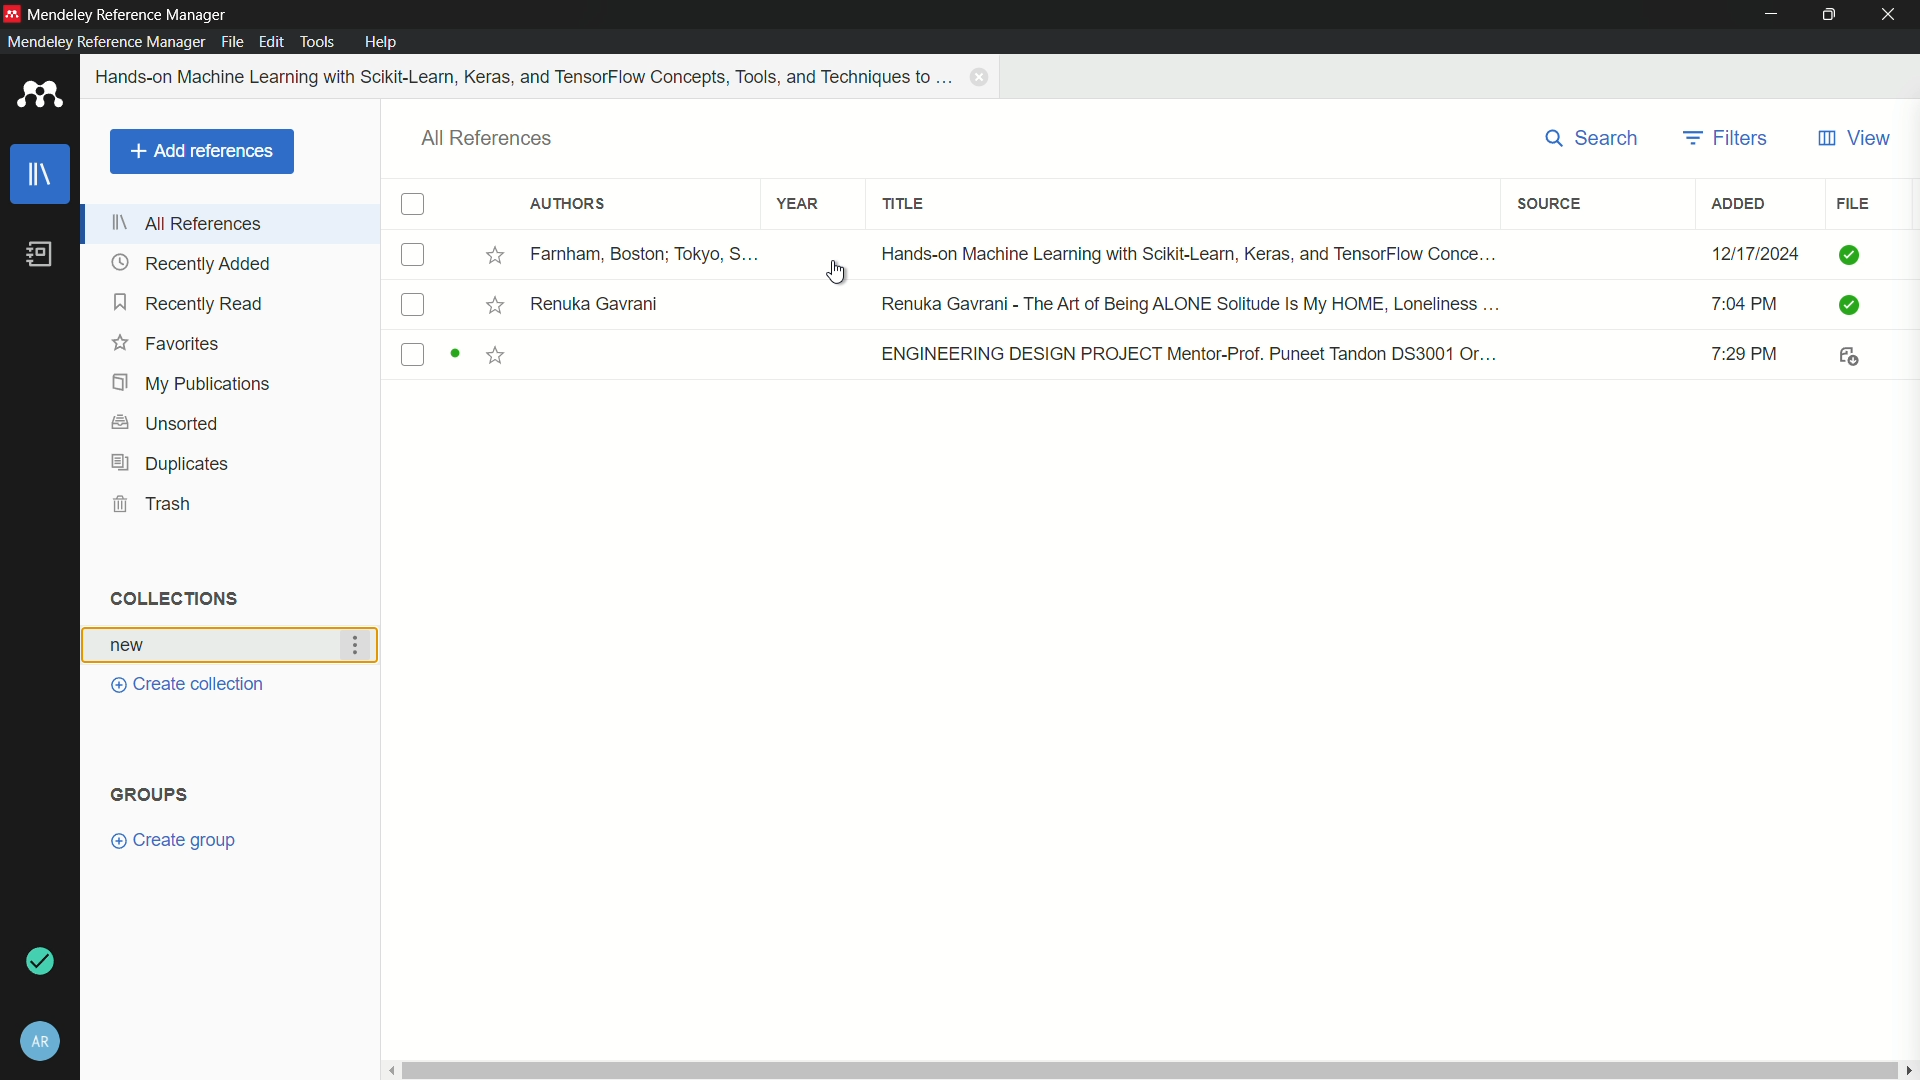 This screenshot has width=1920, height=1080. What do you see at coordinates (1142, 305) in the screenshot?
I see `book-2` at bounding box center [1142, 305].